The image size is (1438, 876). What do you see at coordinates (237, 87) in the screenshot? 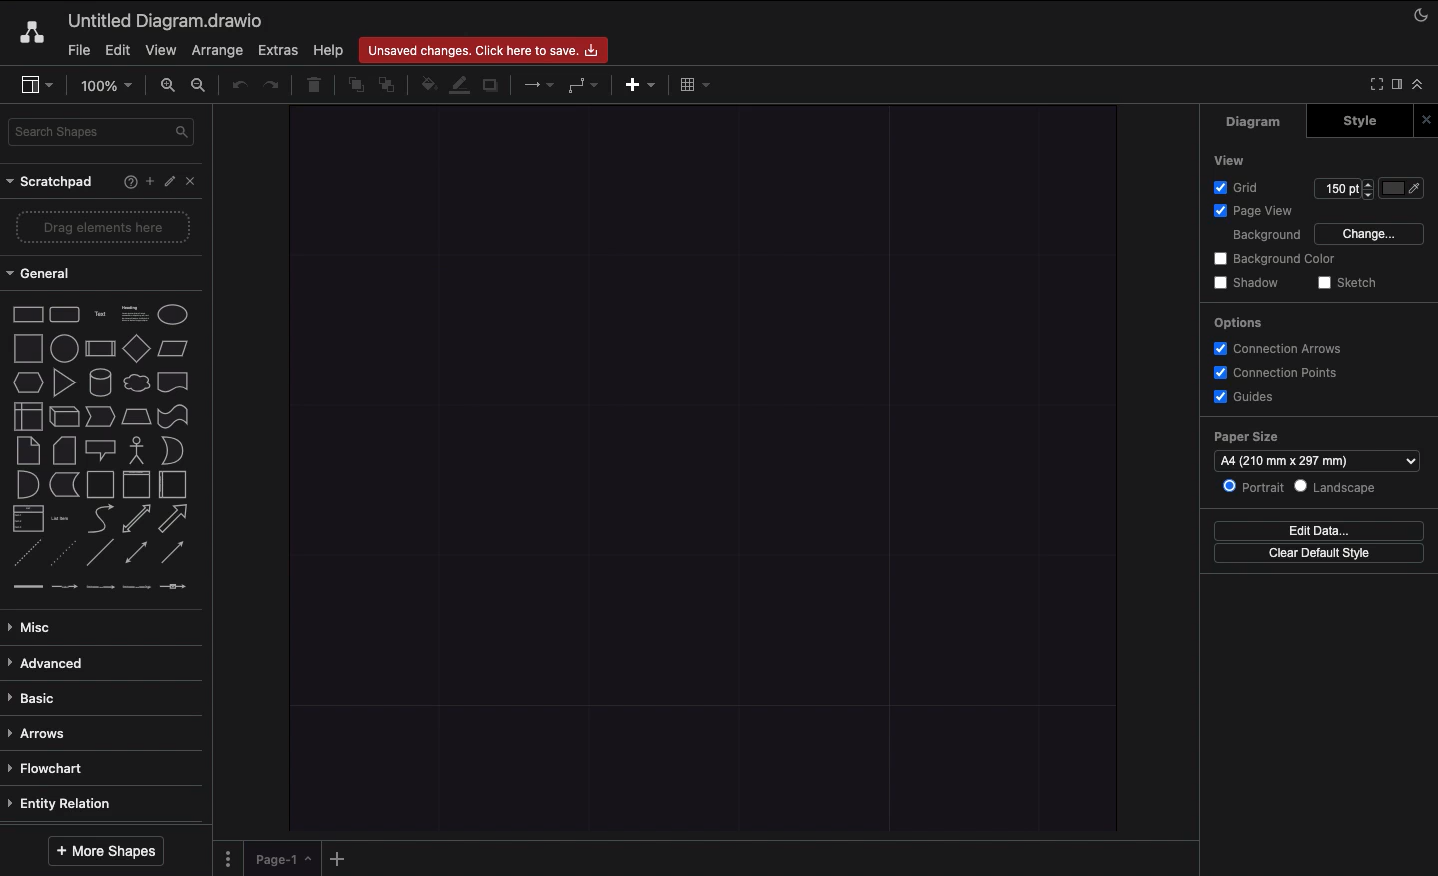
I see `Undo` at bounding box center [237, 87].